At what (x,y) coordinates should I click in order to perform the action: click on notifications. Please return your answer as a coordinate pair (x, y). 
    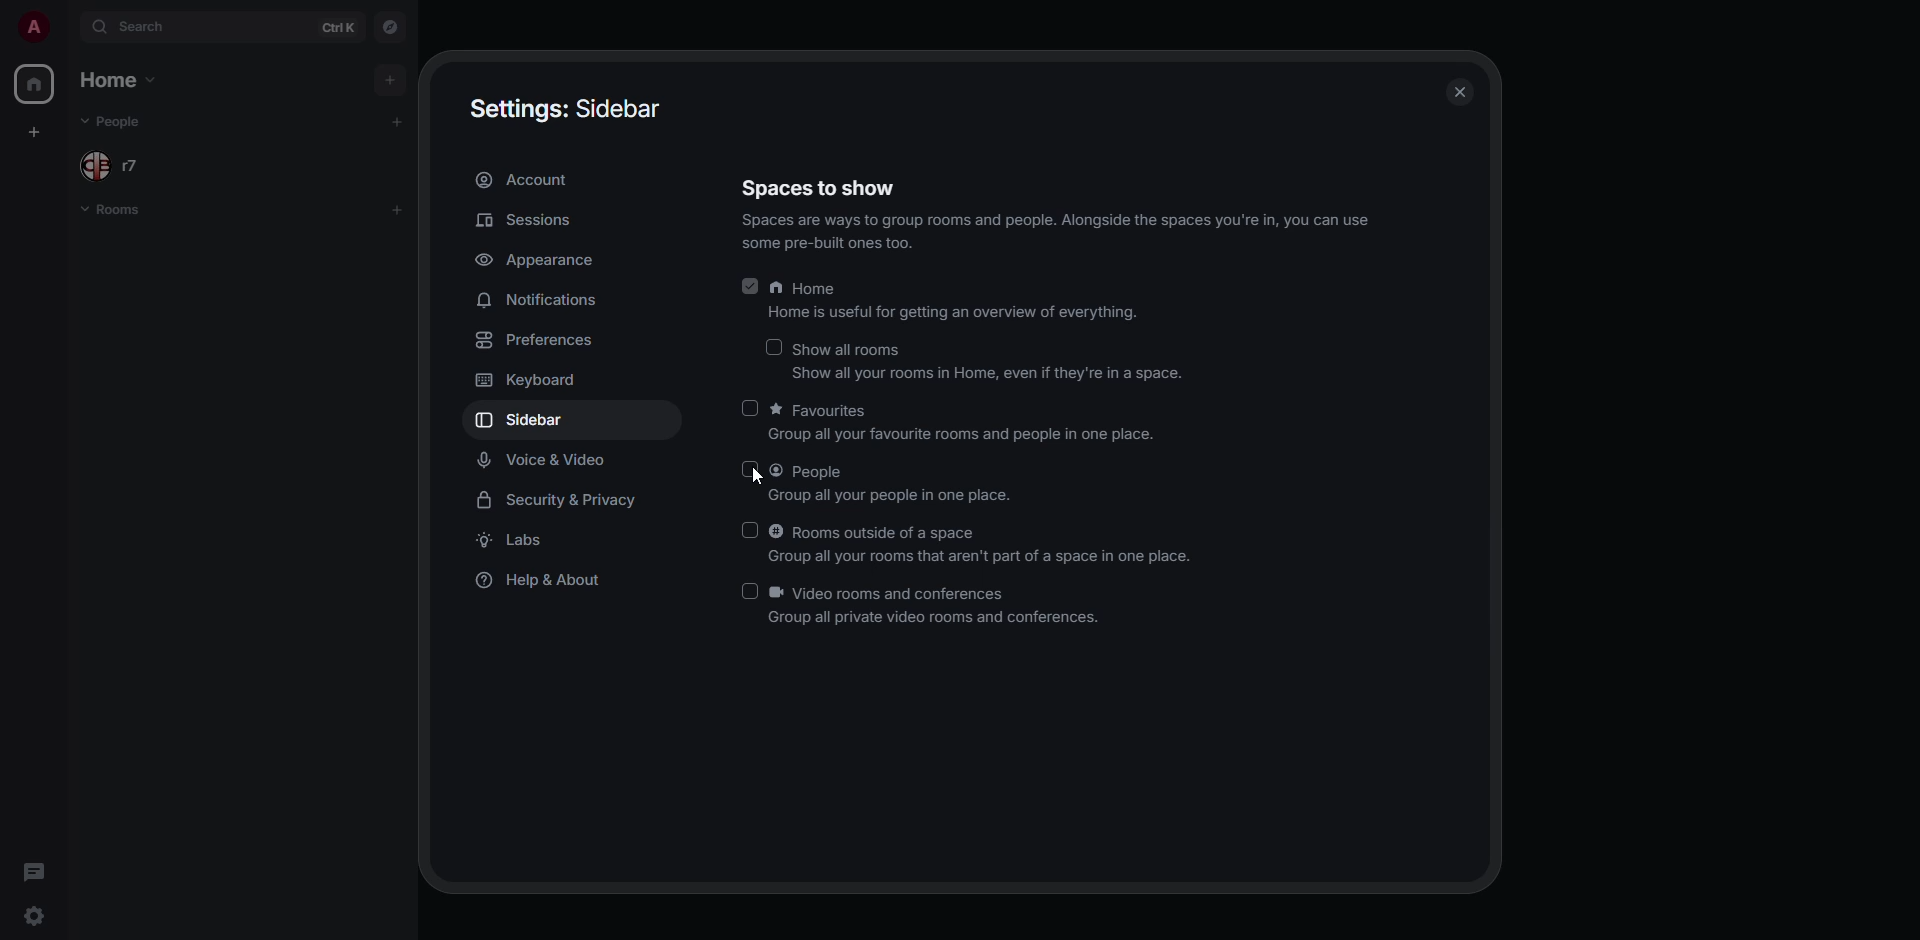
    Looking at the image, I should click on (541, 301).